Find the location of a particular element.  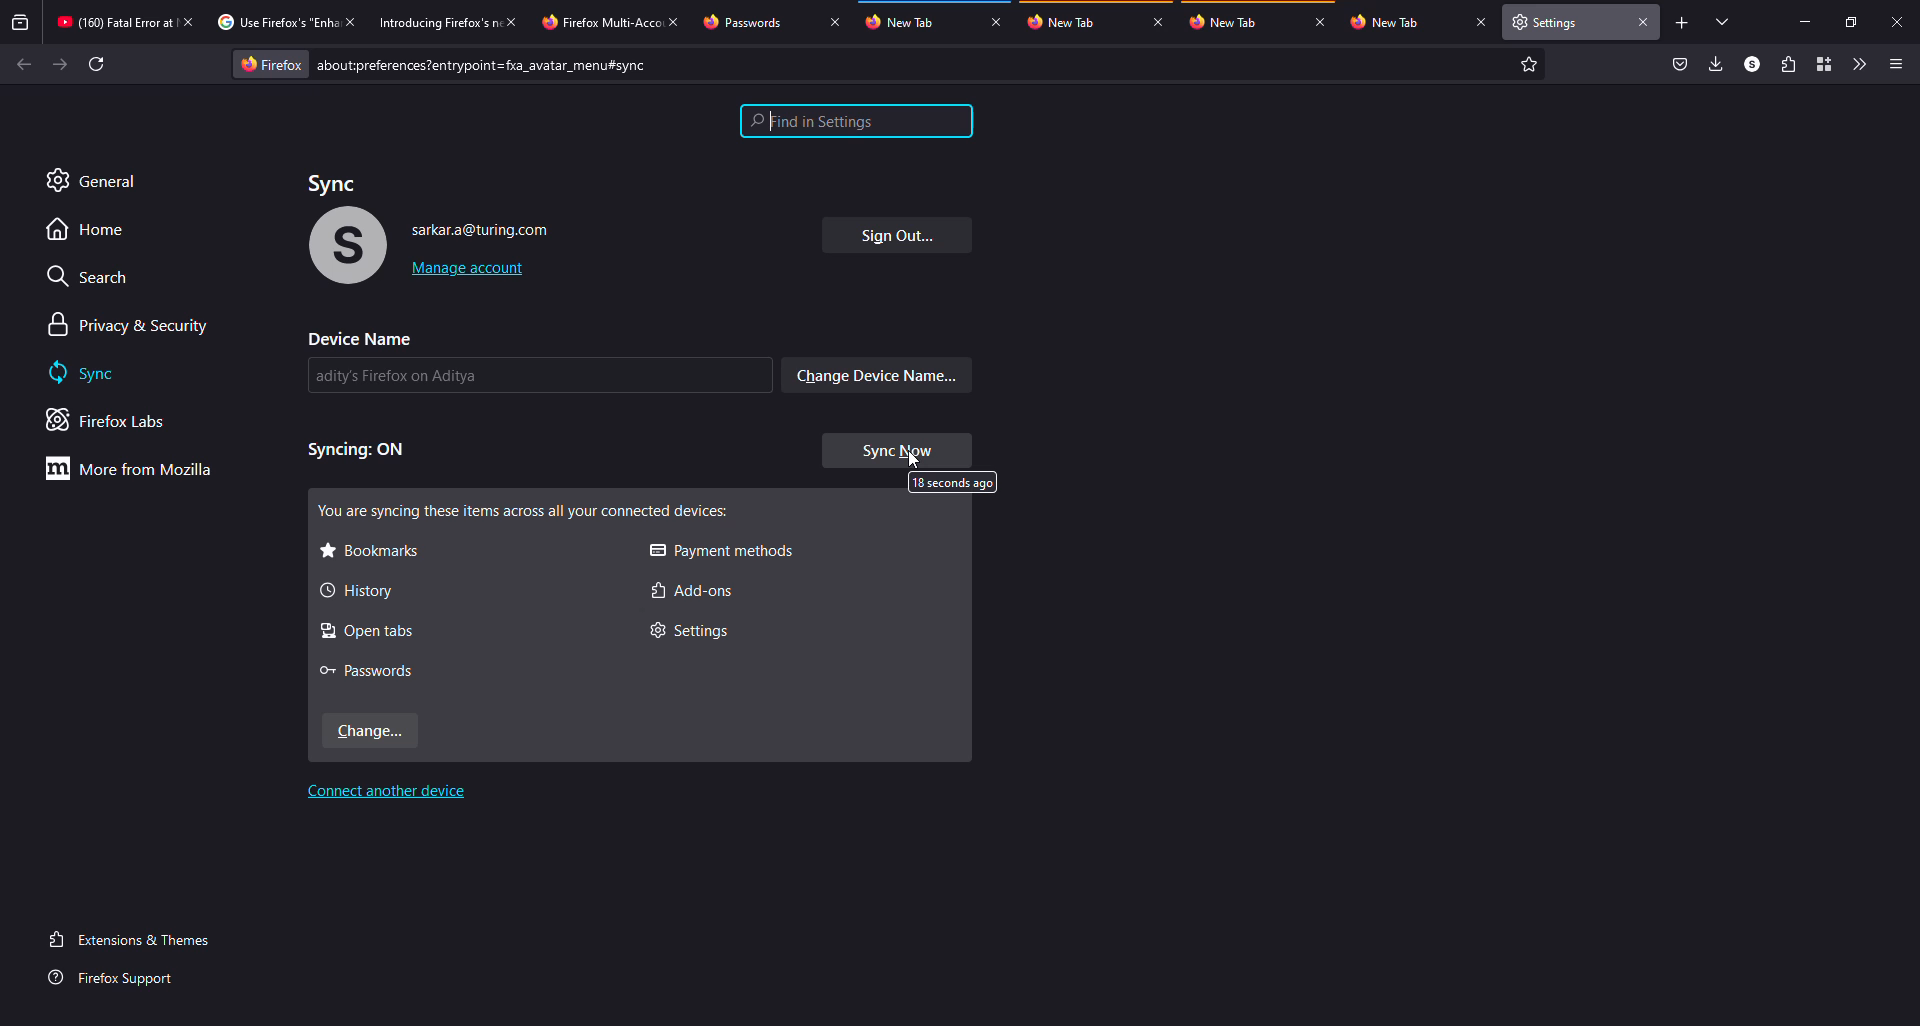

tab is located at coordinates (1396, 21).